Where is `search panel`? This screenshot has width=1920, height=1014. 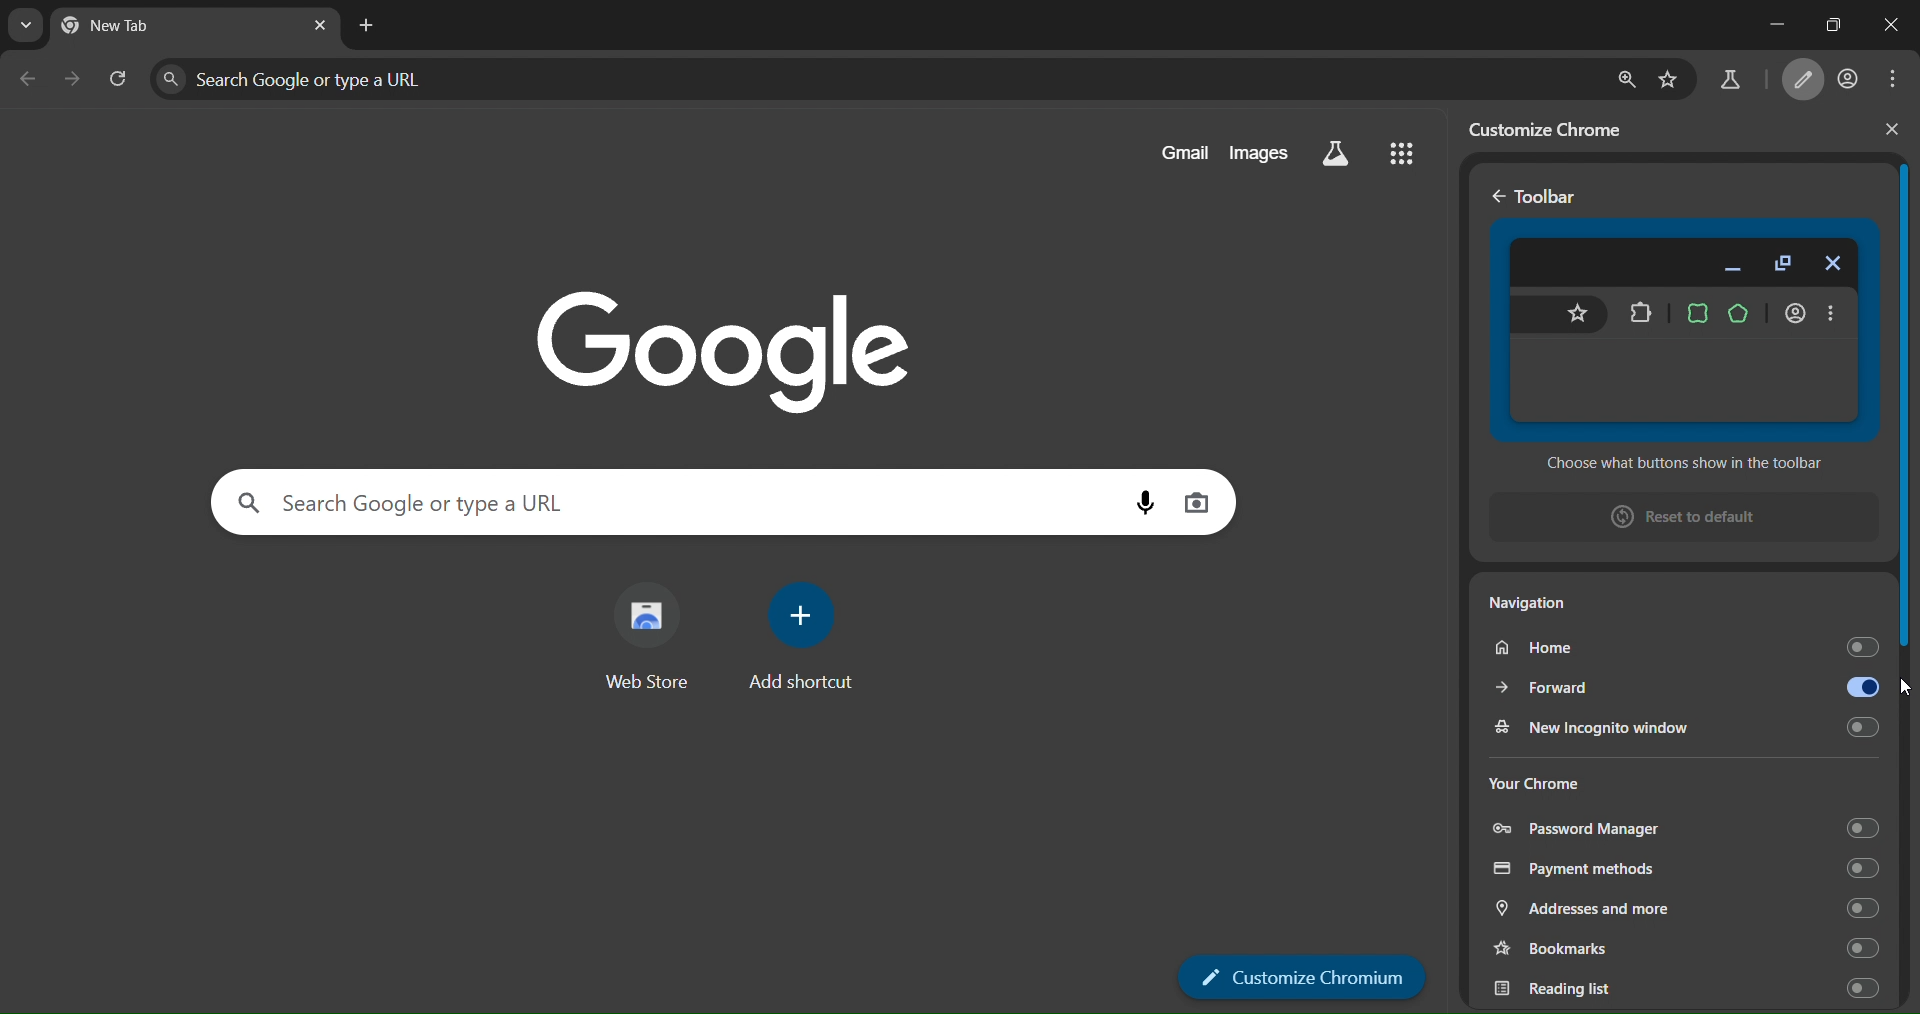
search panel is located at coordinates (874, 78).